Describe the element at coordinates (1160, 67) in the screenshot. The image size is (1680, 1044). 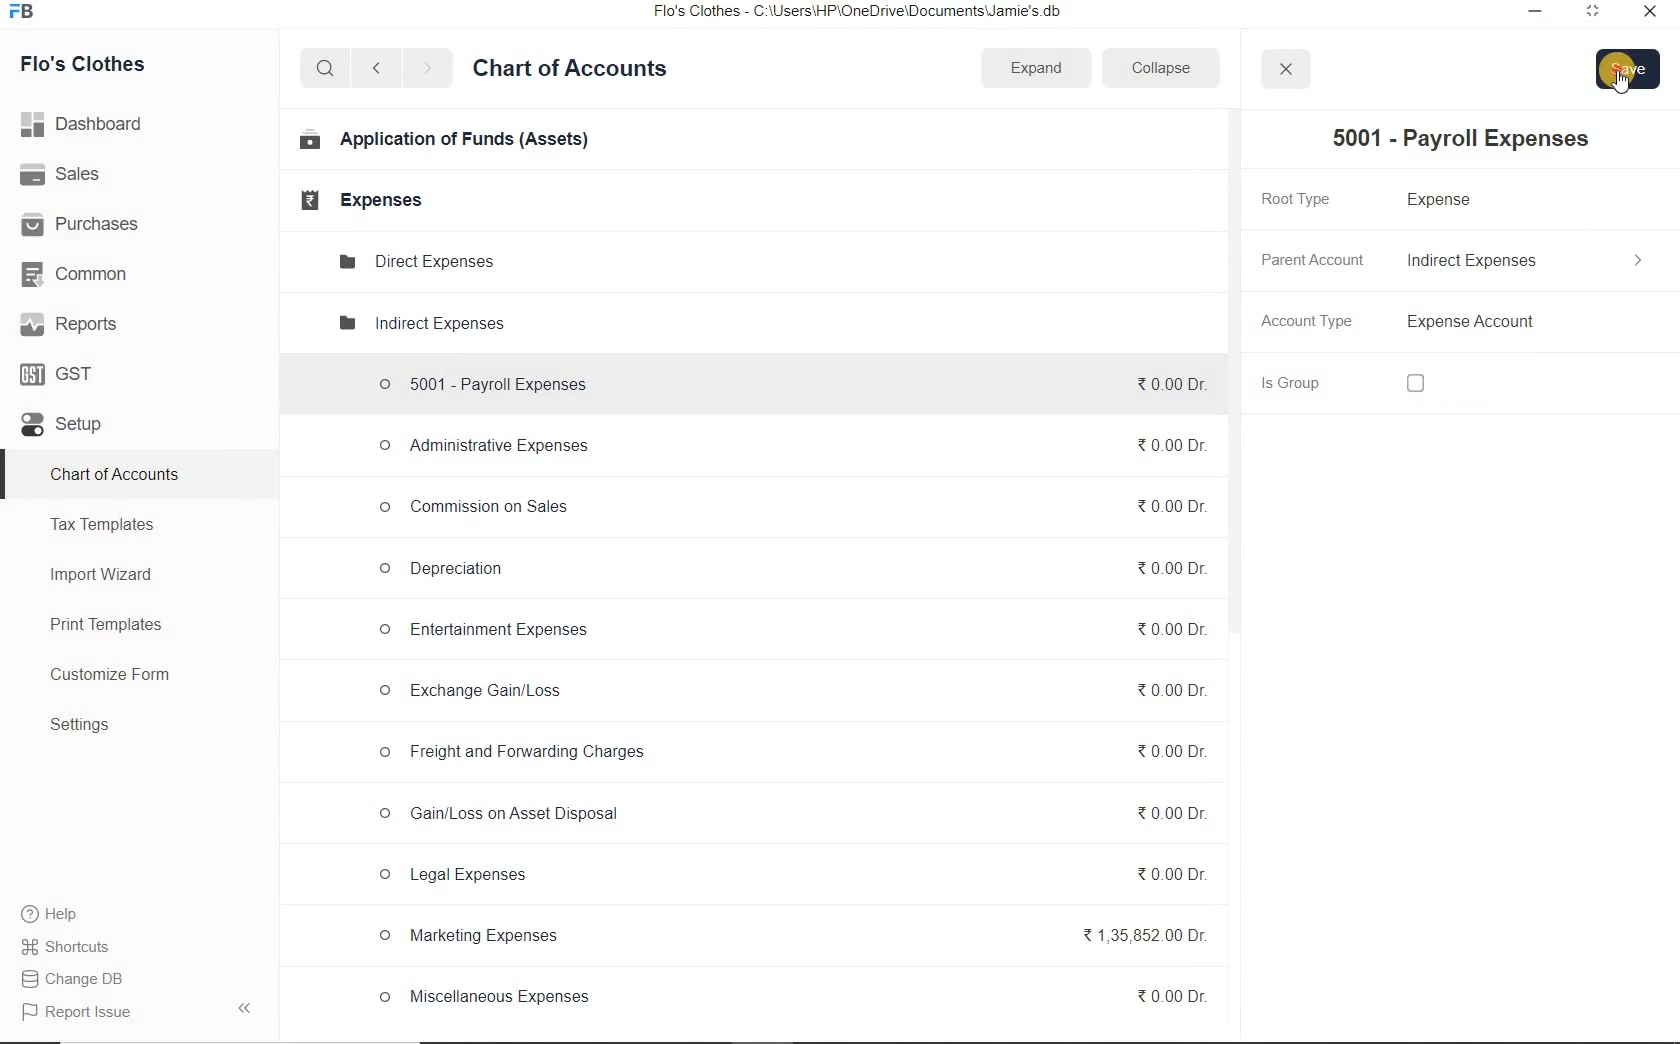
I see `Collapse` at that location.